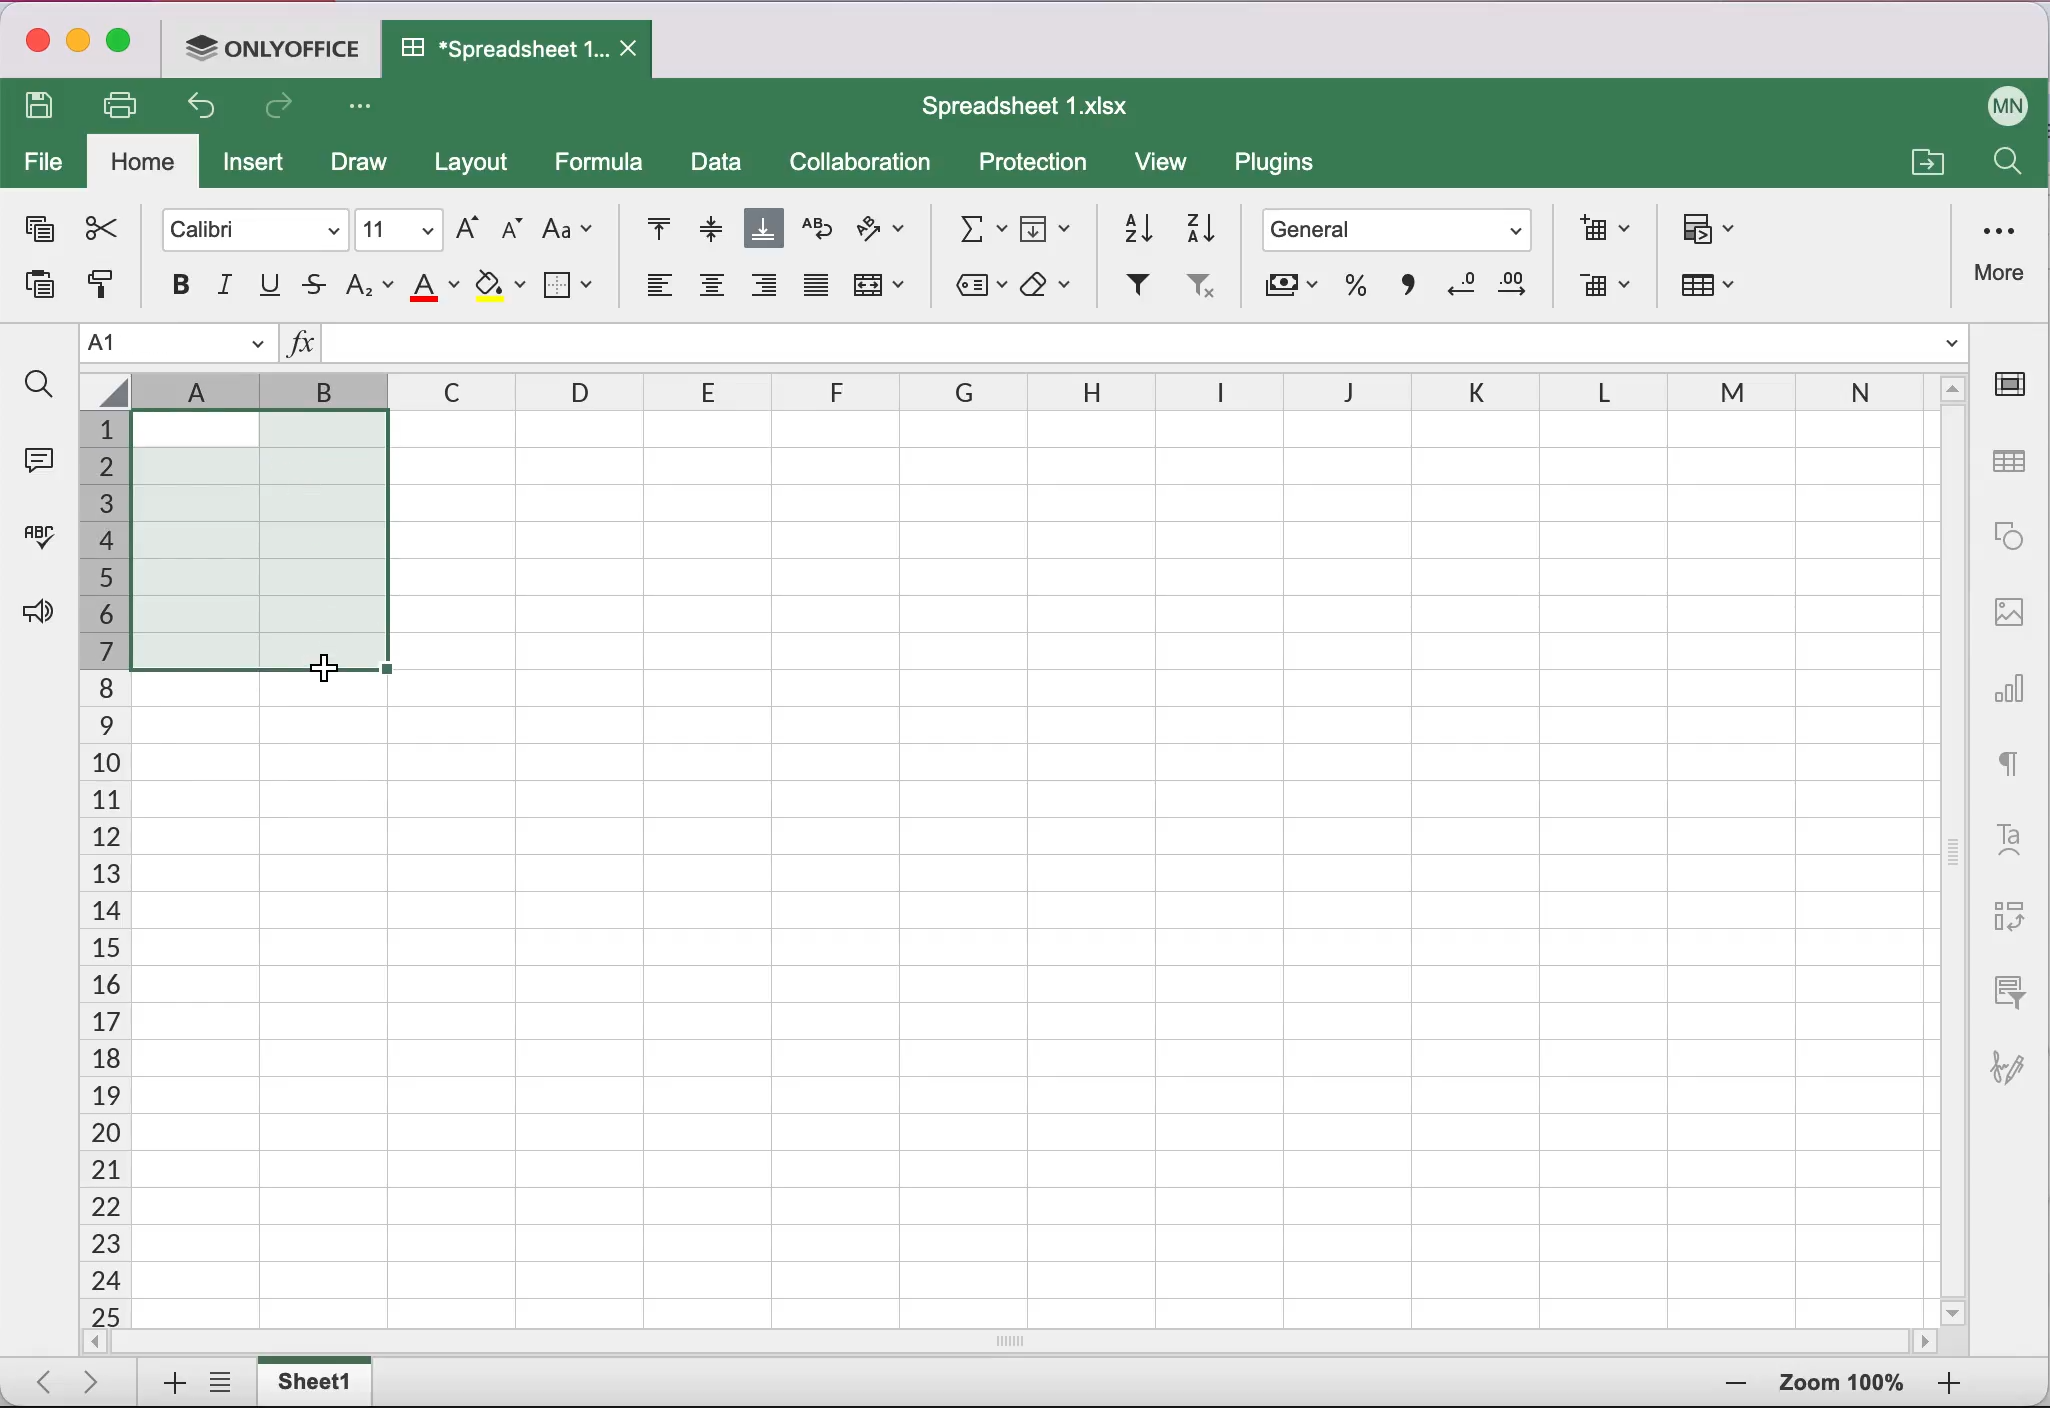 Image resolution: width=2050 pixels, height=1408 pixels. What do you see at coordinates (2009, 609) in the screenshot?
I see `image` at bounding box center [2009, 609].